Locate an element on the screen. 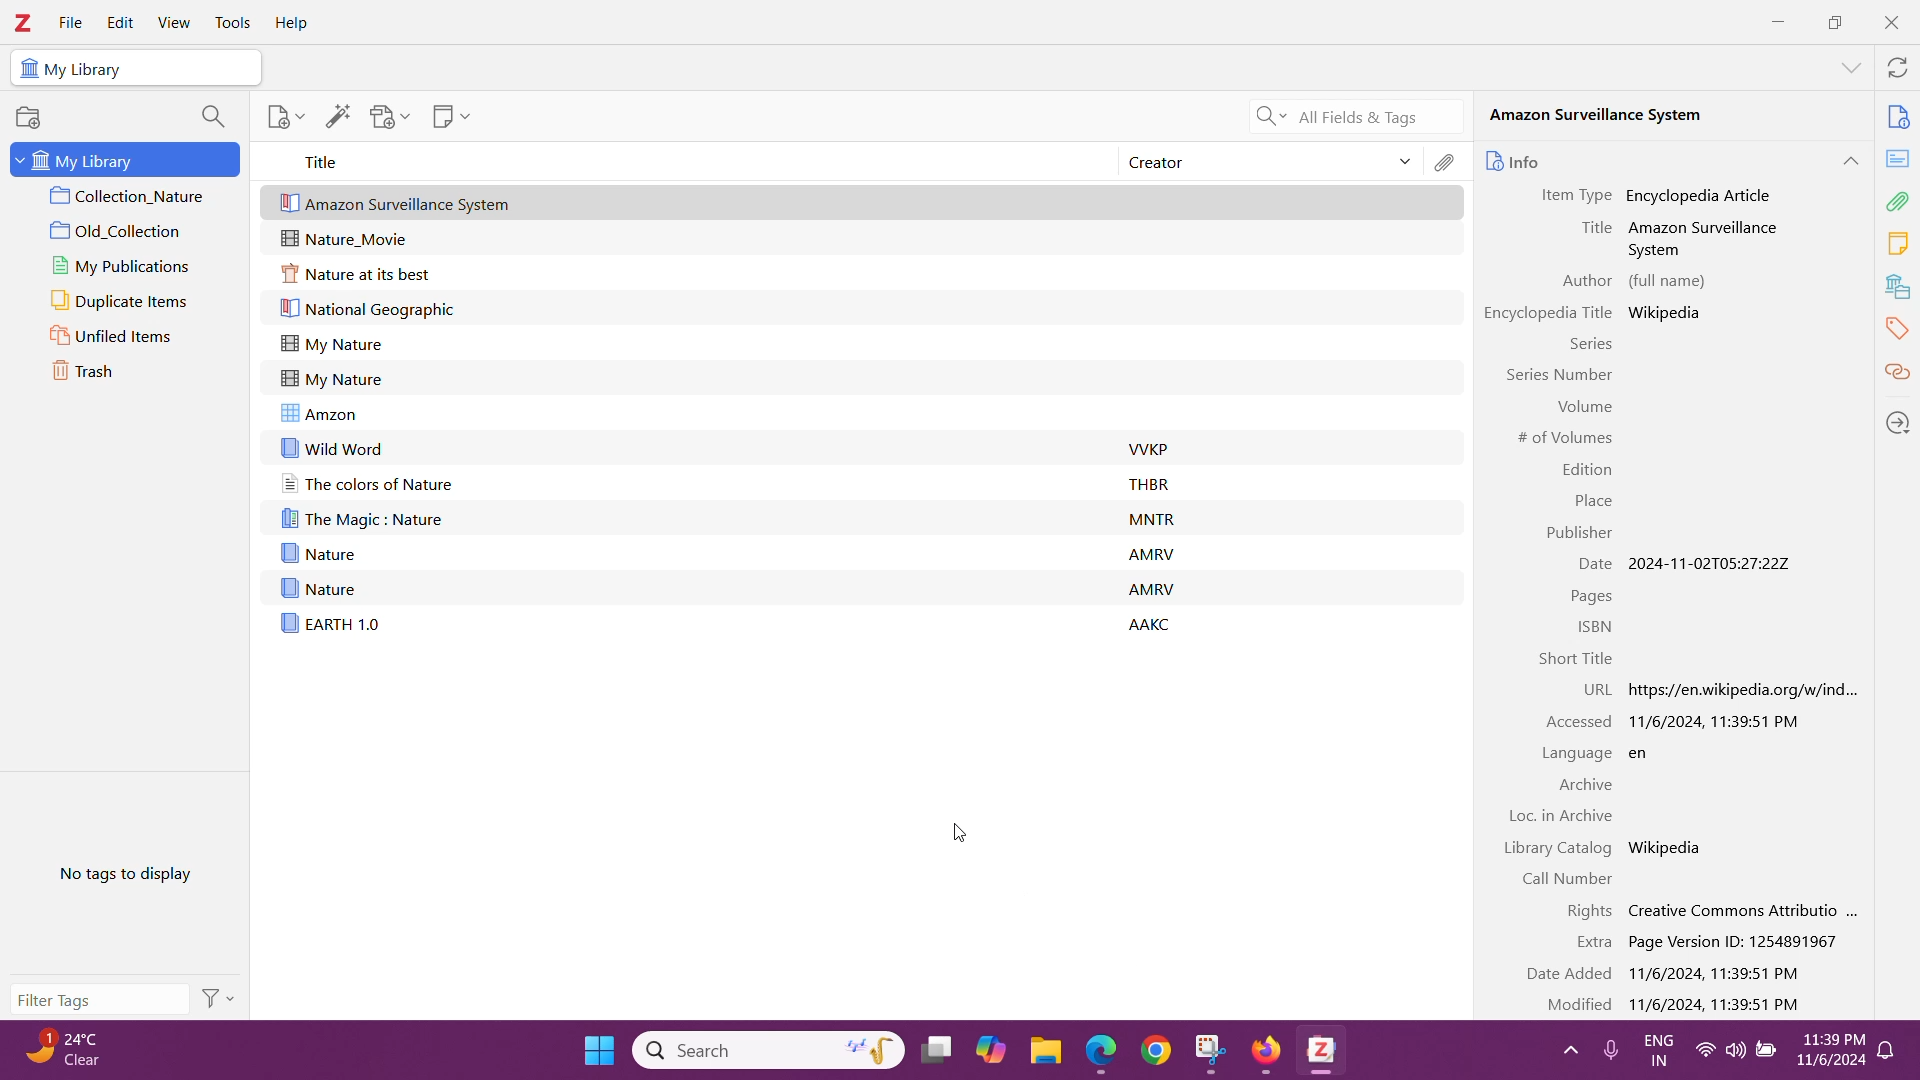  AMRV is located at coordinates (1154, 551).